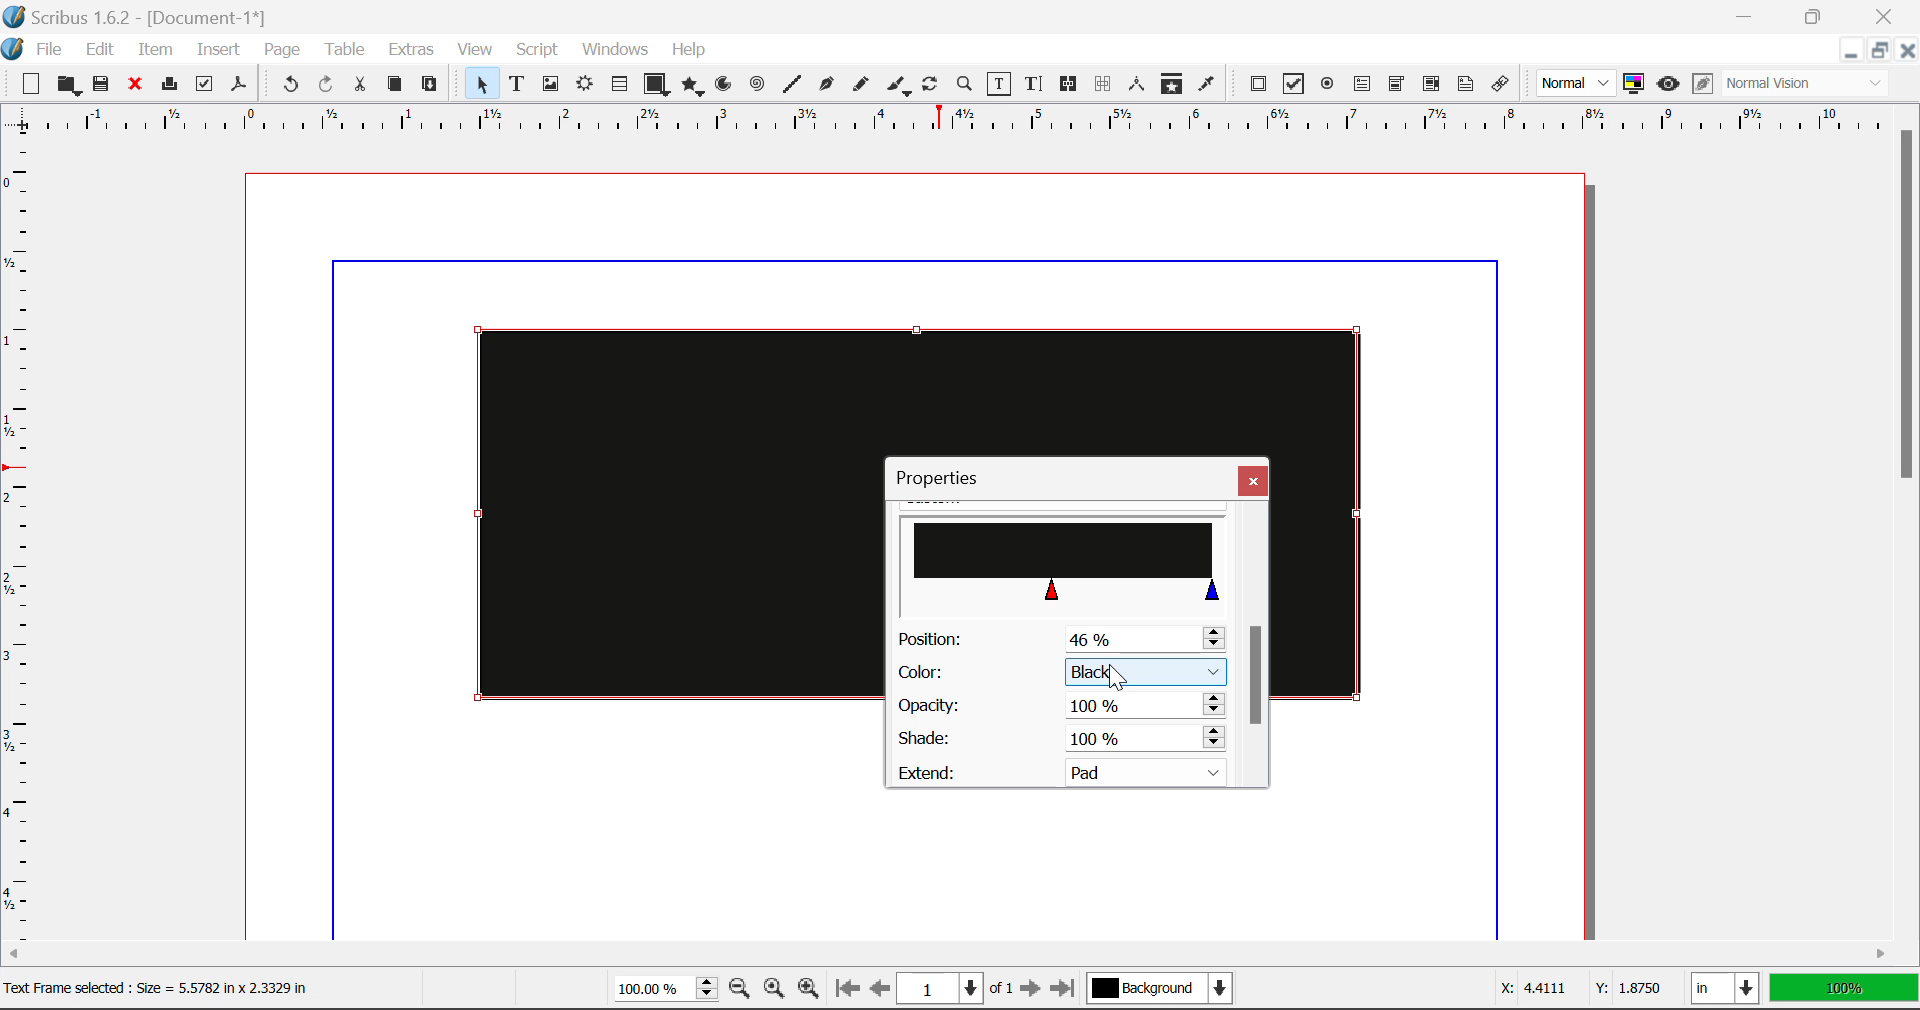 The width and height of the screenshot is (1920, 1010). What do you see at coordinates (52, 50) in the screenshot?
I see `File` at bounding box center [52, 50].